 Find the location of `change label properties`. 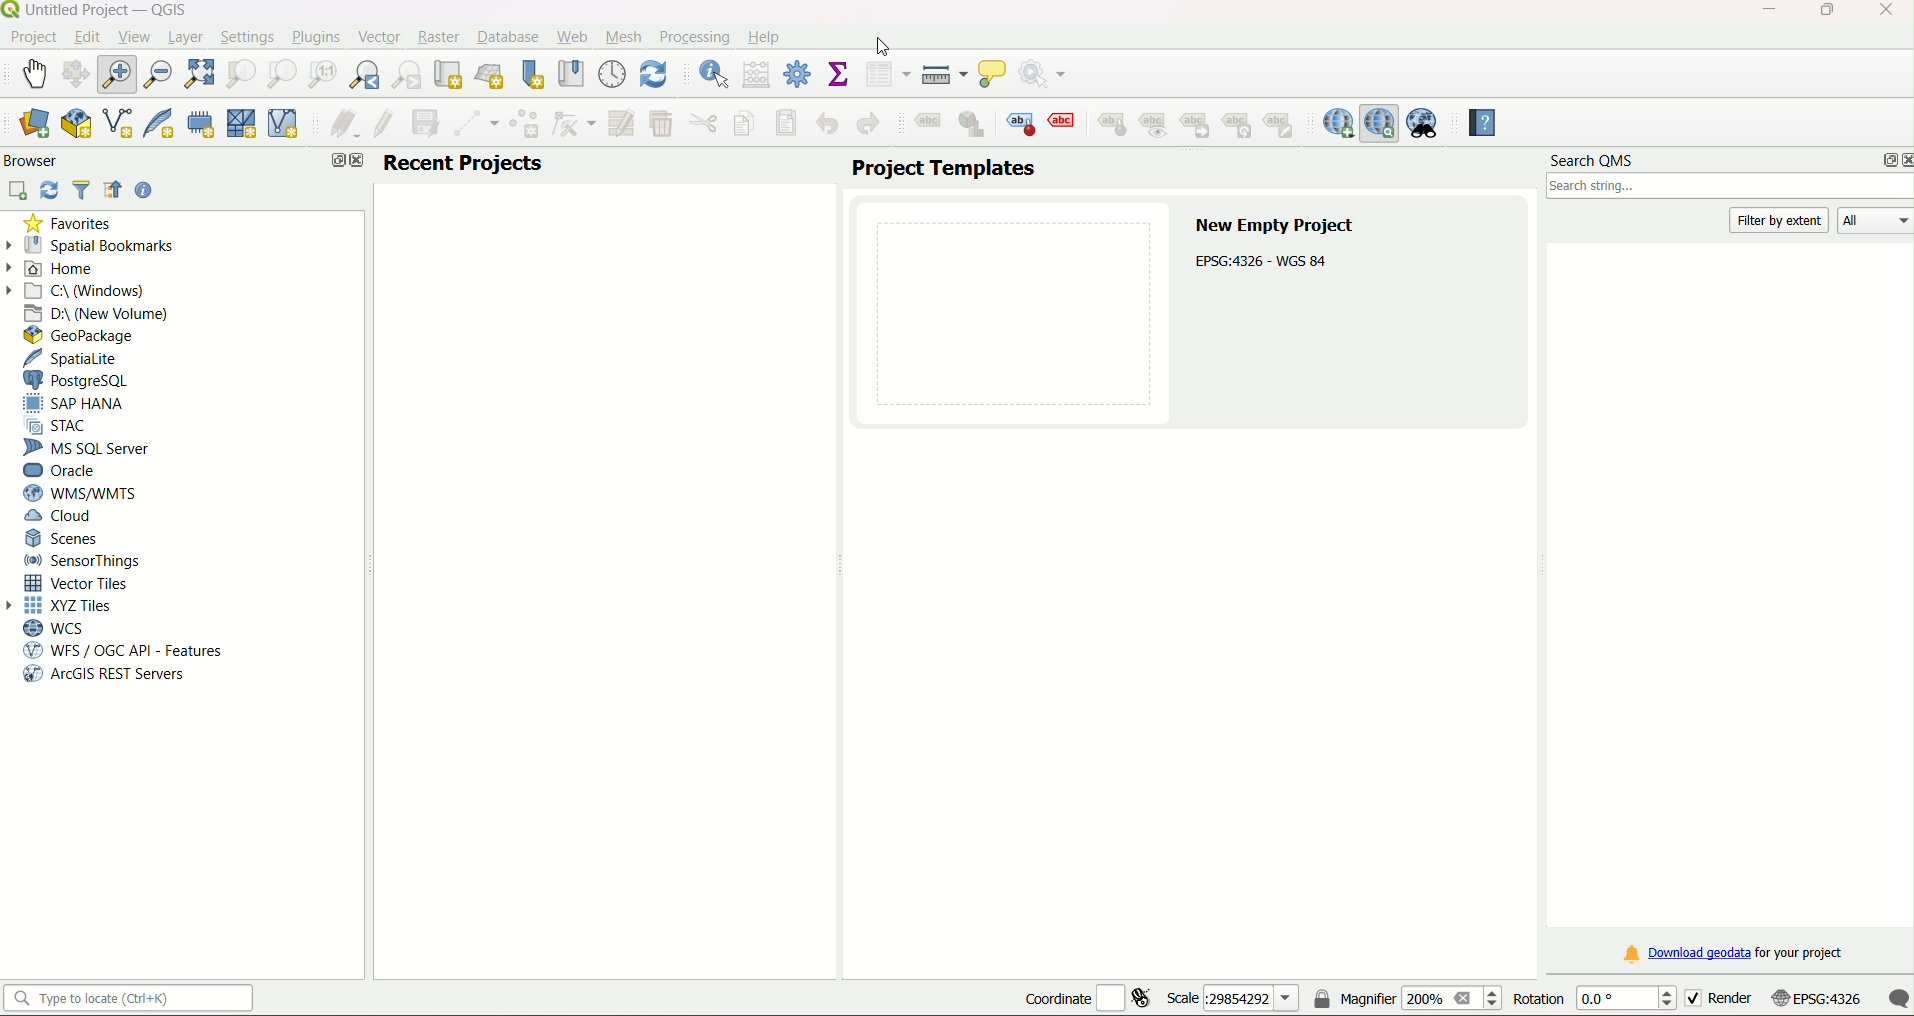

change label properties is located at coordinates (1284, 129).